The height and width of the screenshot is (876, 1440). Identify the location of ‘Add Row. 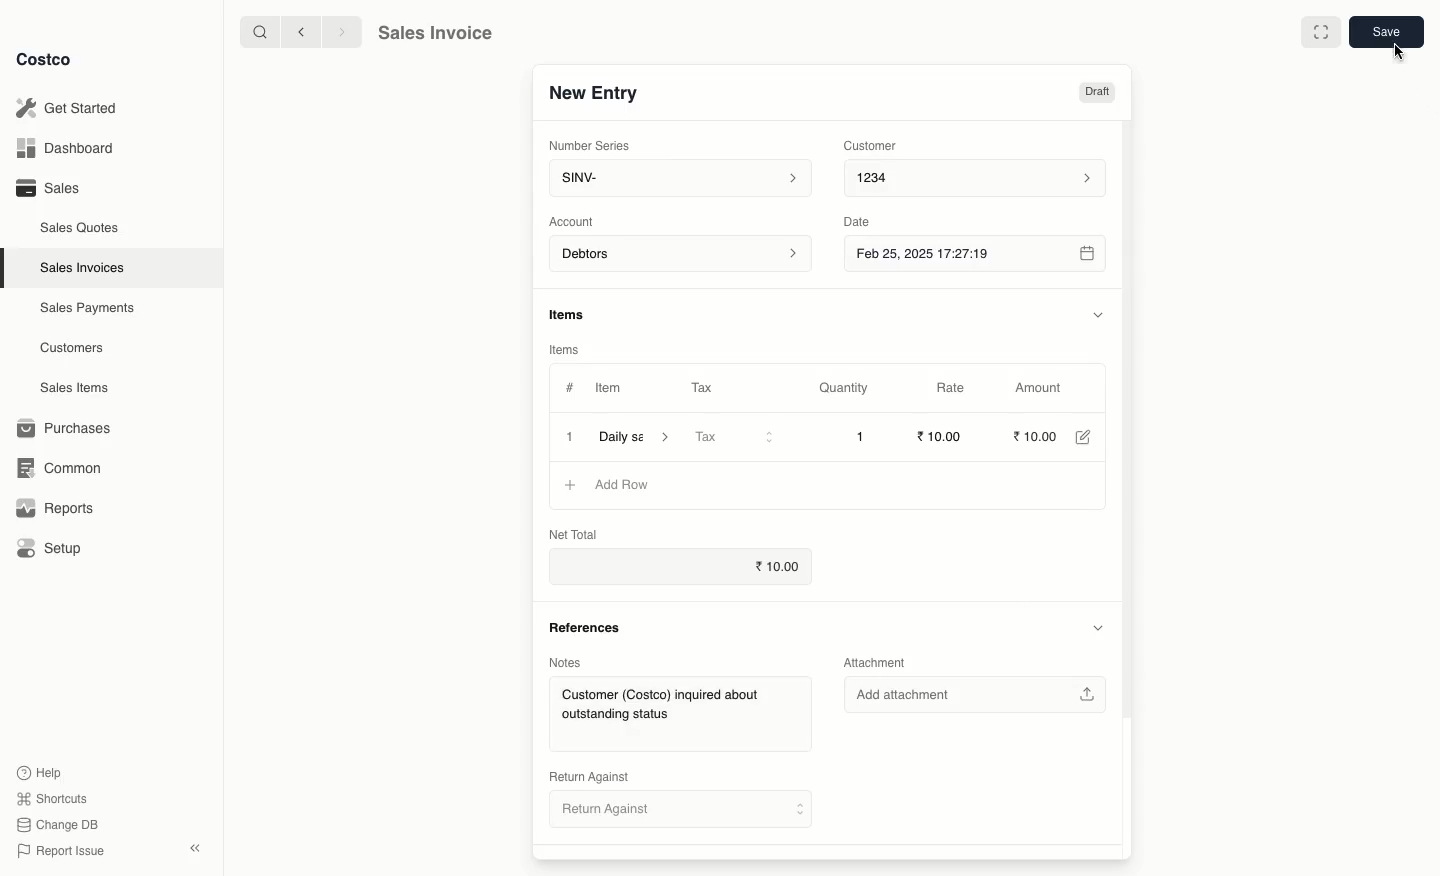
(627, 485).